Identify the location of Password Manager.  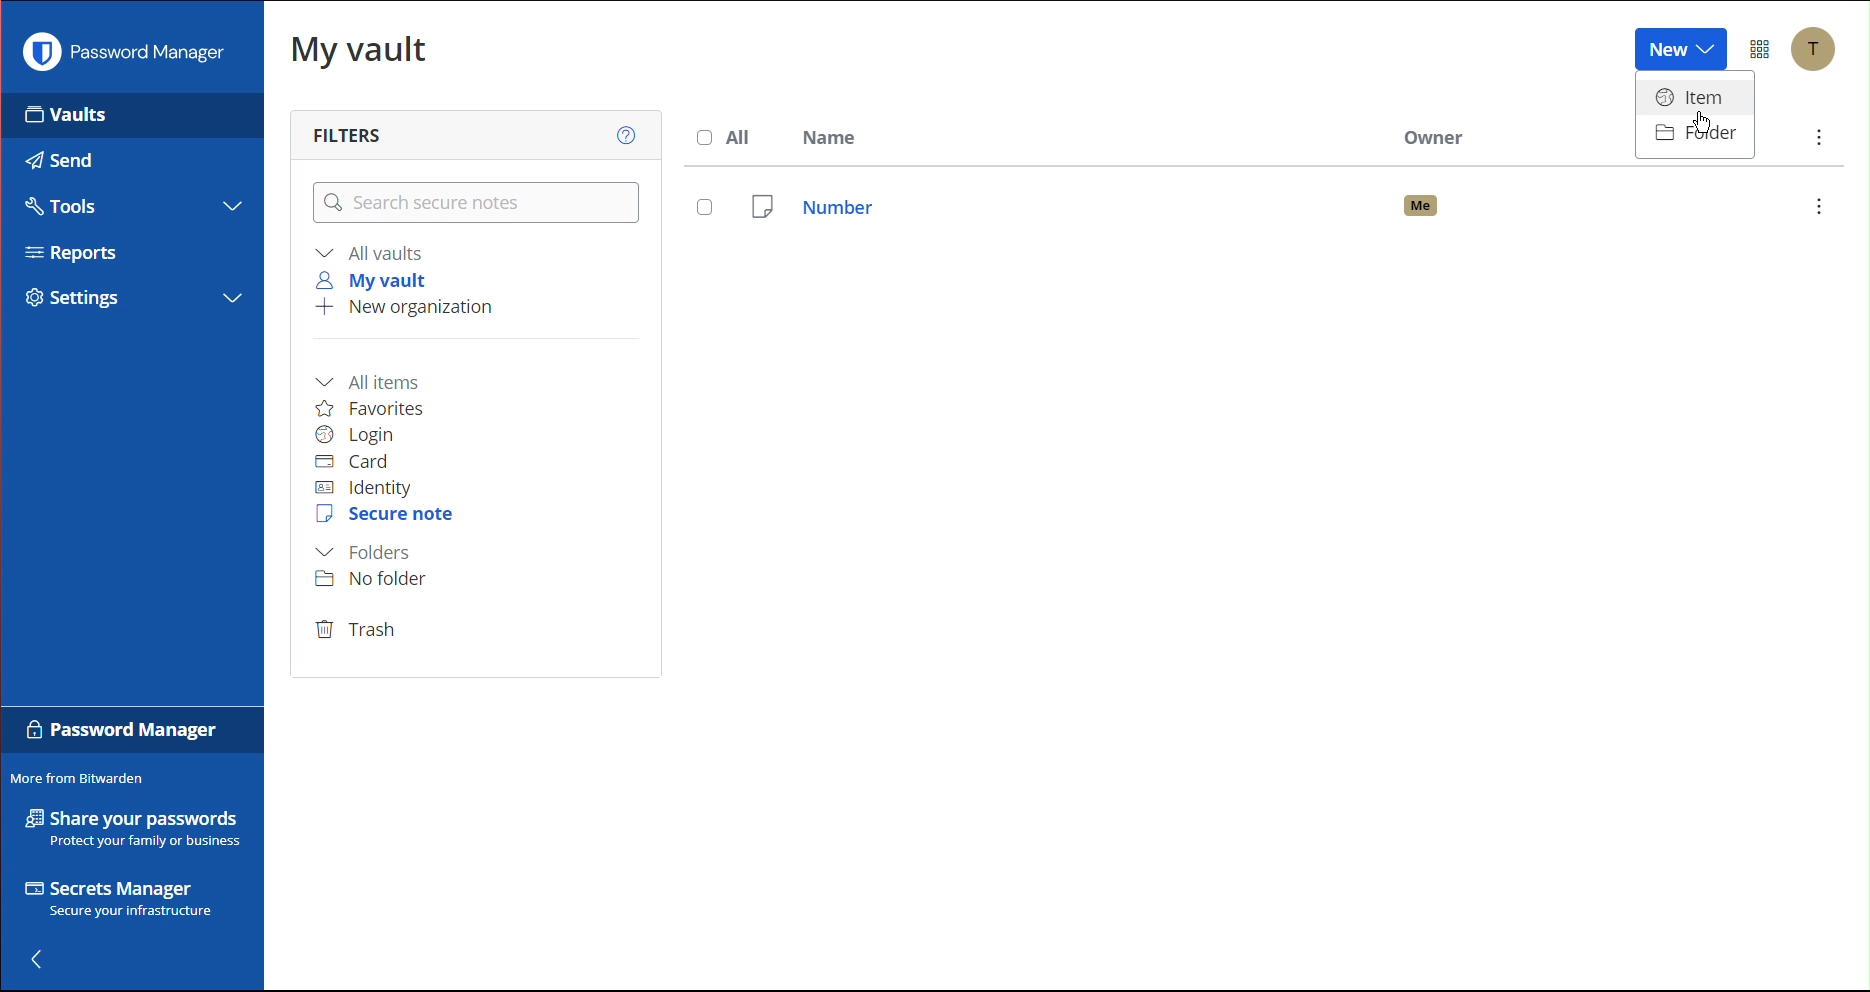
(129, 52).